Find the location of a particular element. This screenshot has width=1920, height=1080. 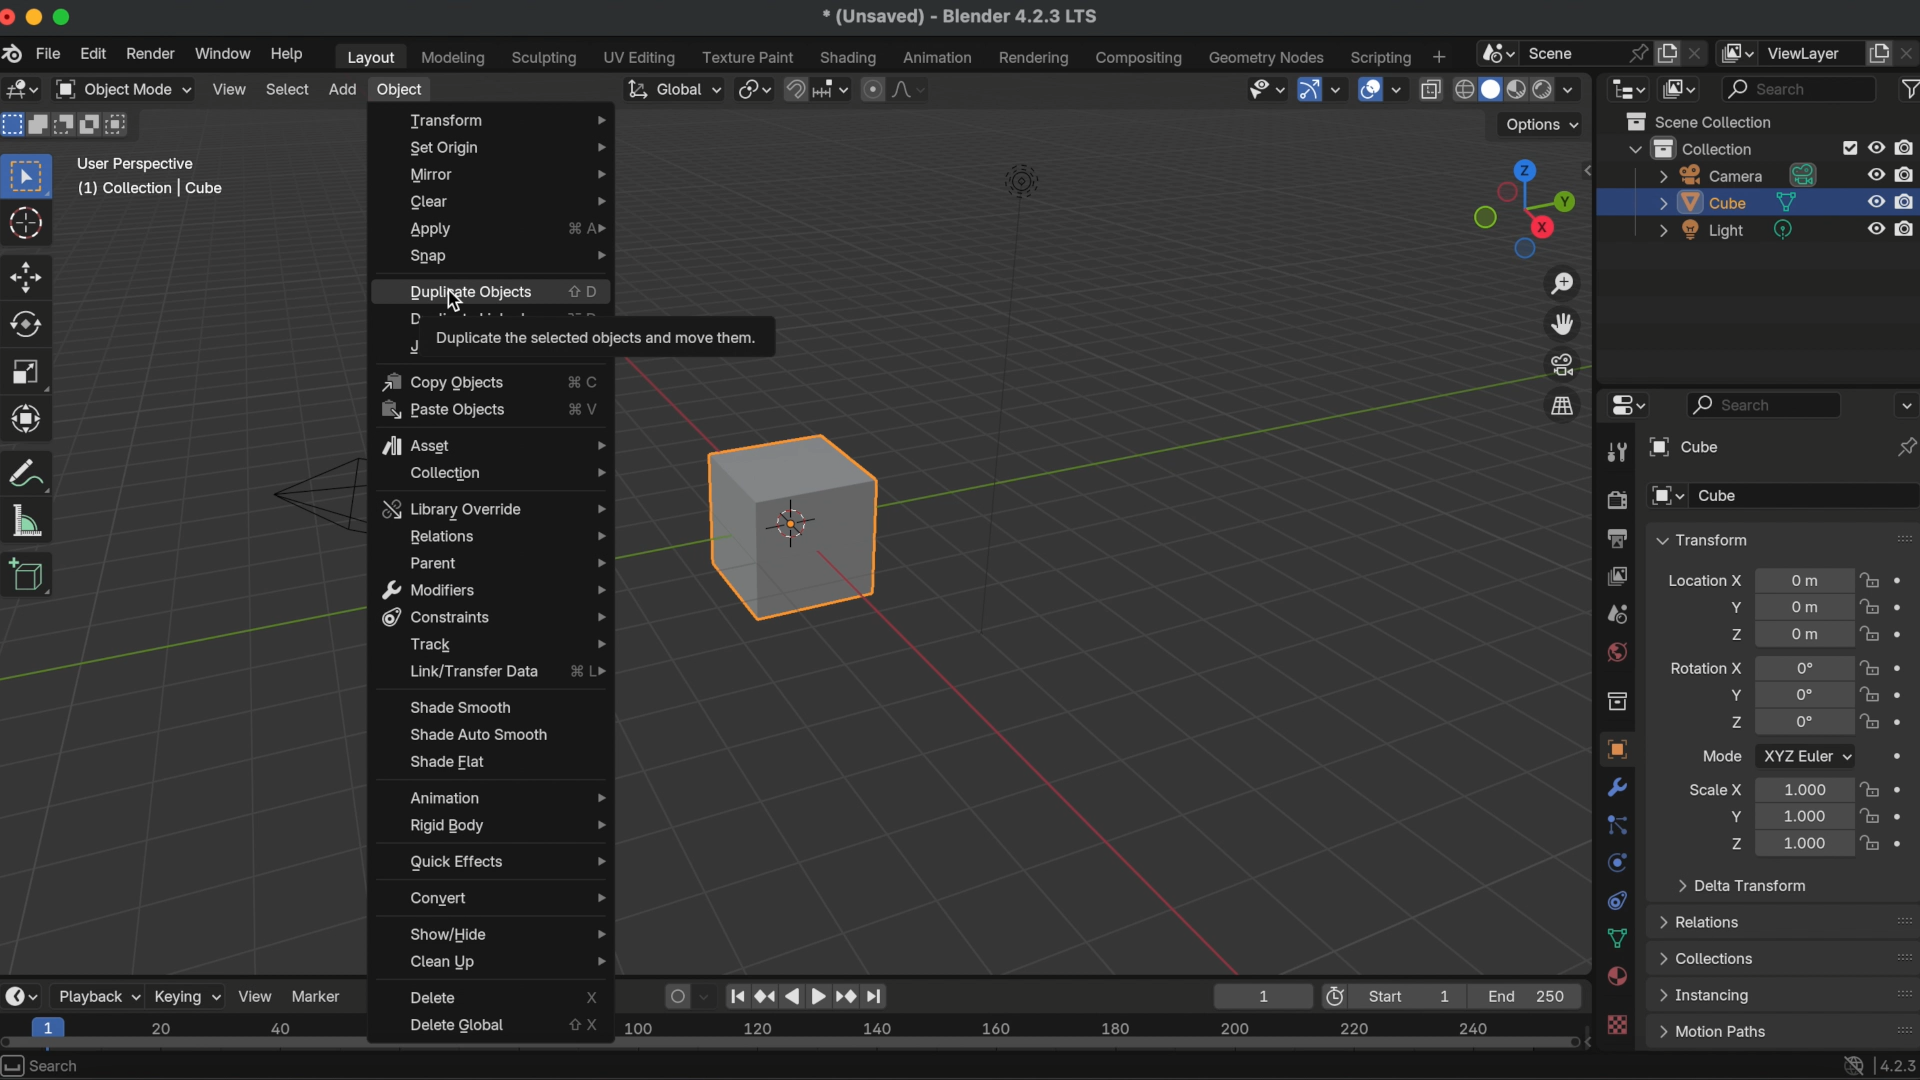

viewport shading wireframe  is located at coordinates (1462, 90).